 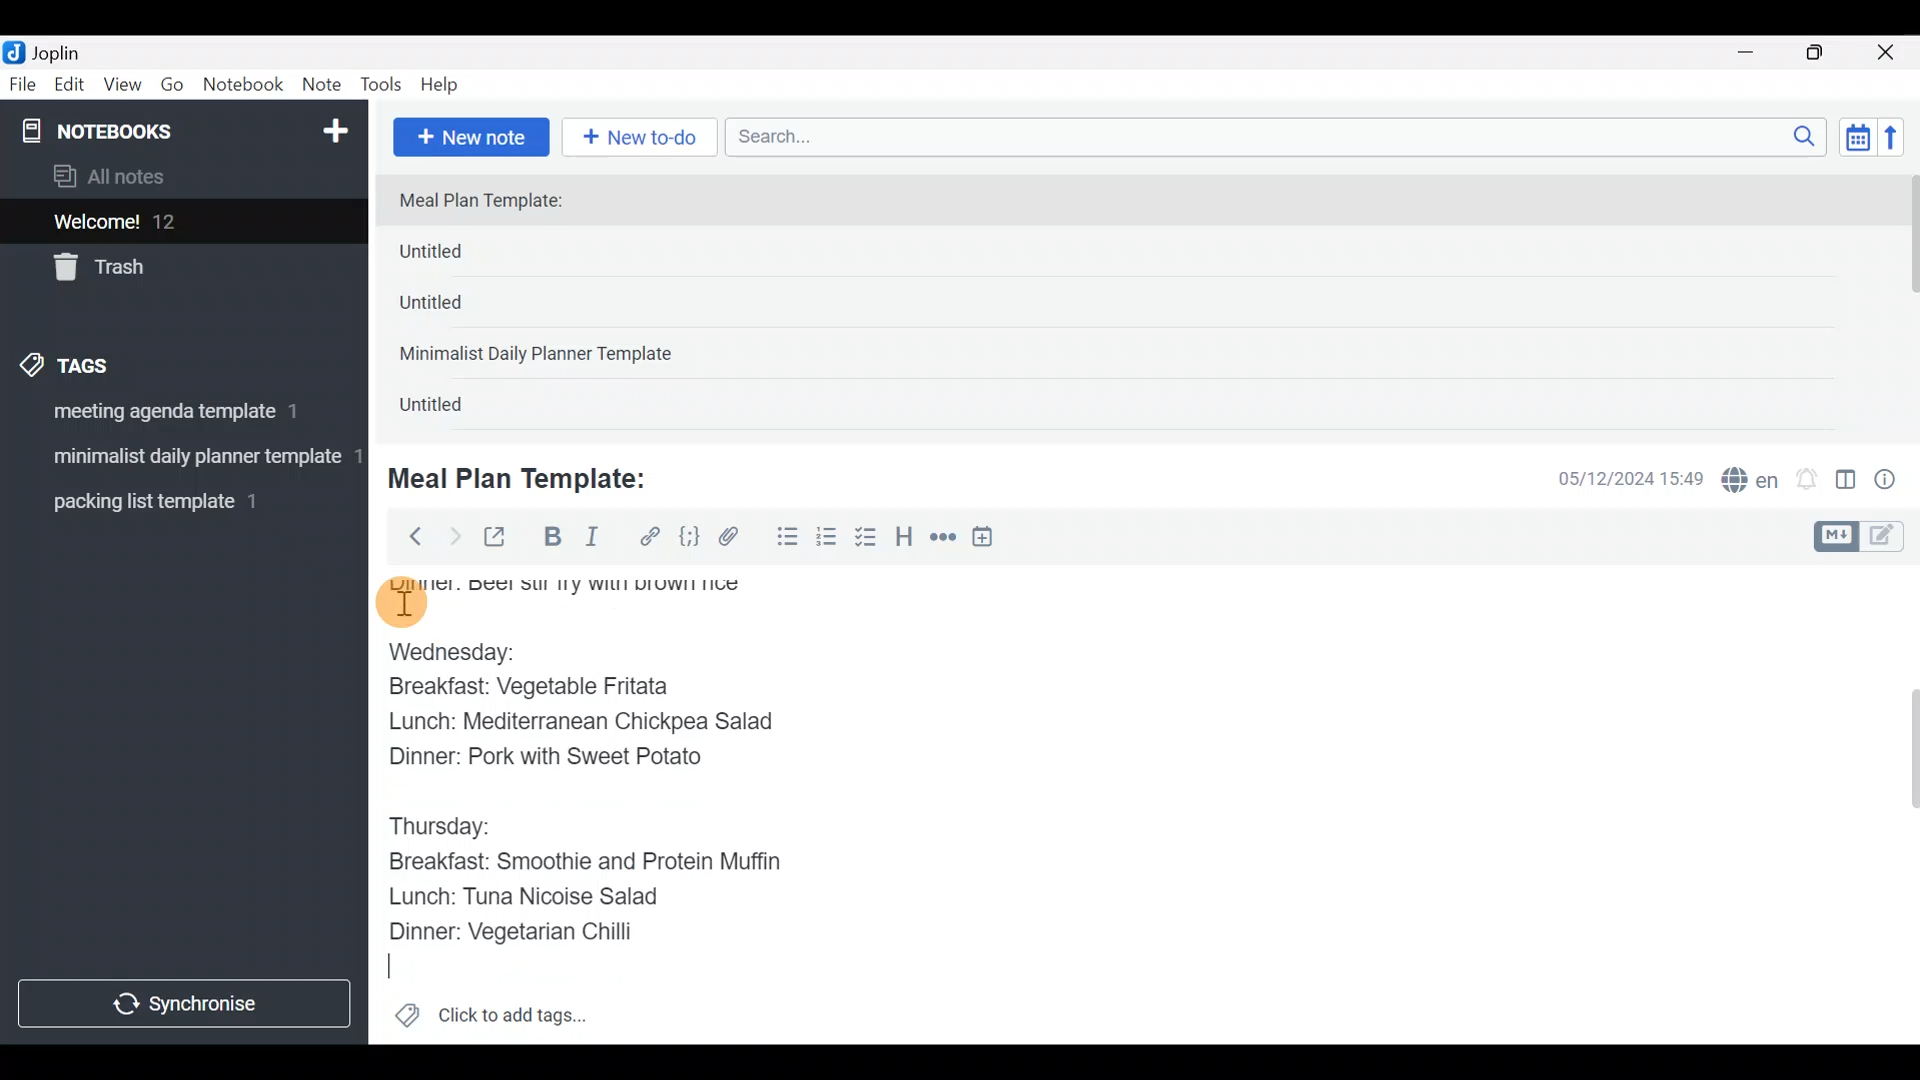 I want to click on Thursday:, so click(x=449, y=827).